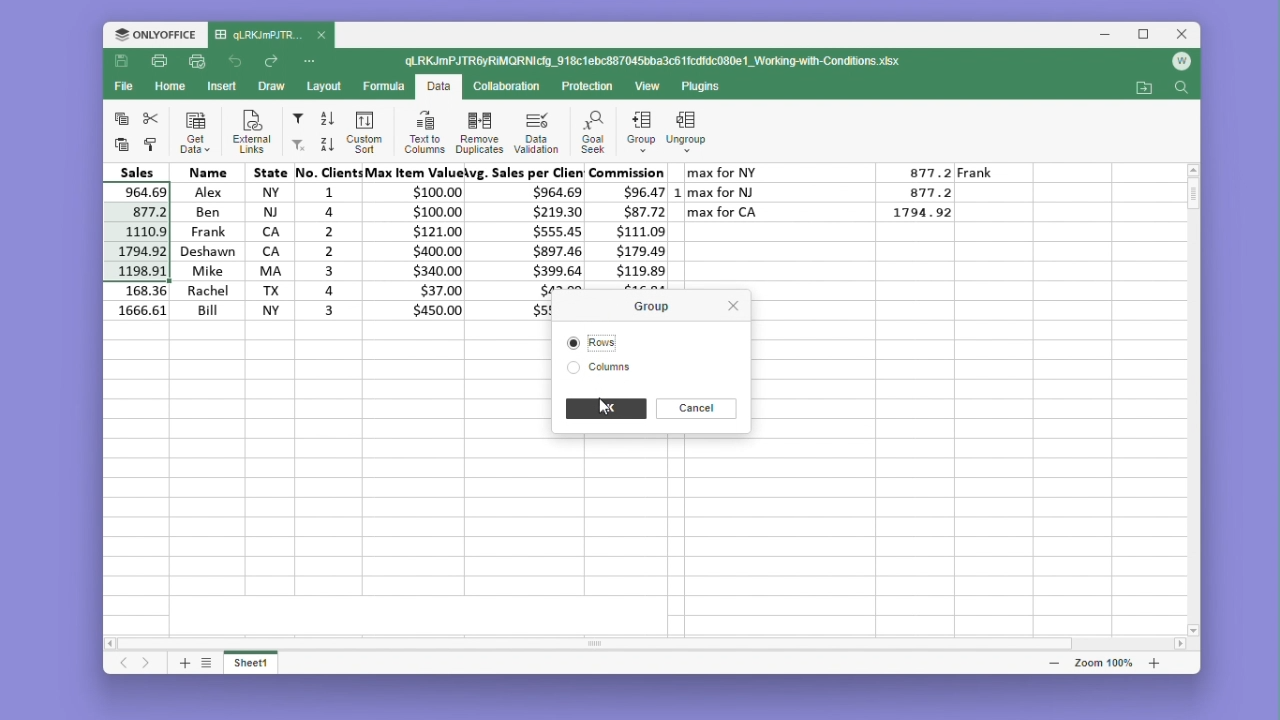 Image resolution: width=1280 pixels, height=720 pixels. I want to click on Protection, so click(582, 87).